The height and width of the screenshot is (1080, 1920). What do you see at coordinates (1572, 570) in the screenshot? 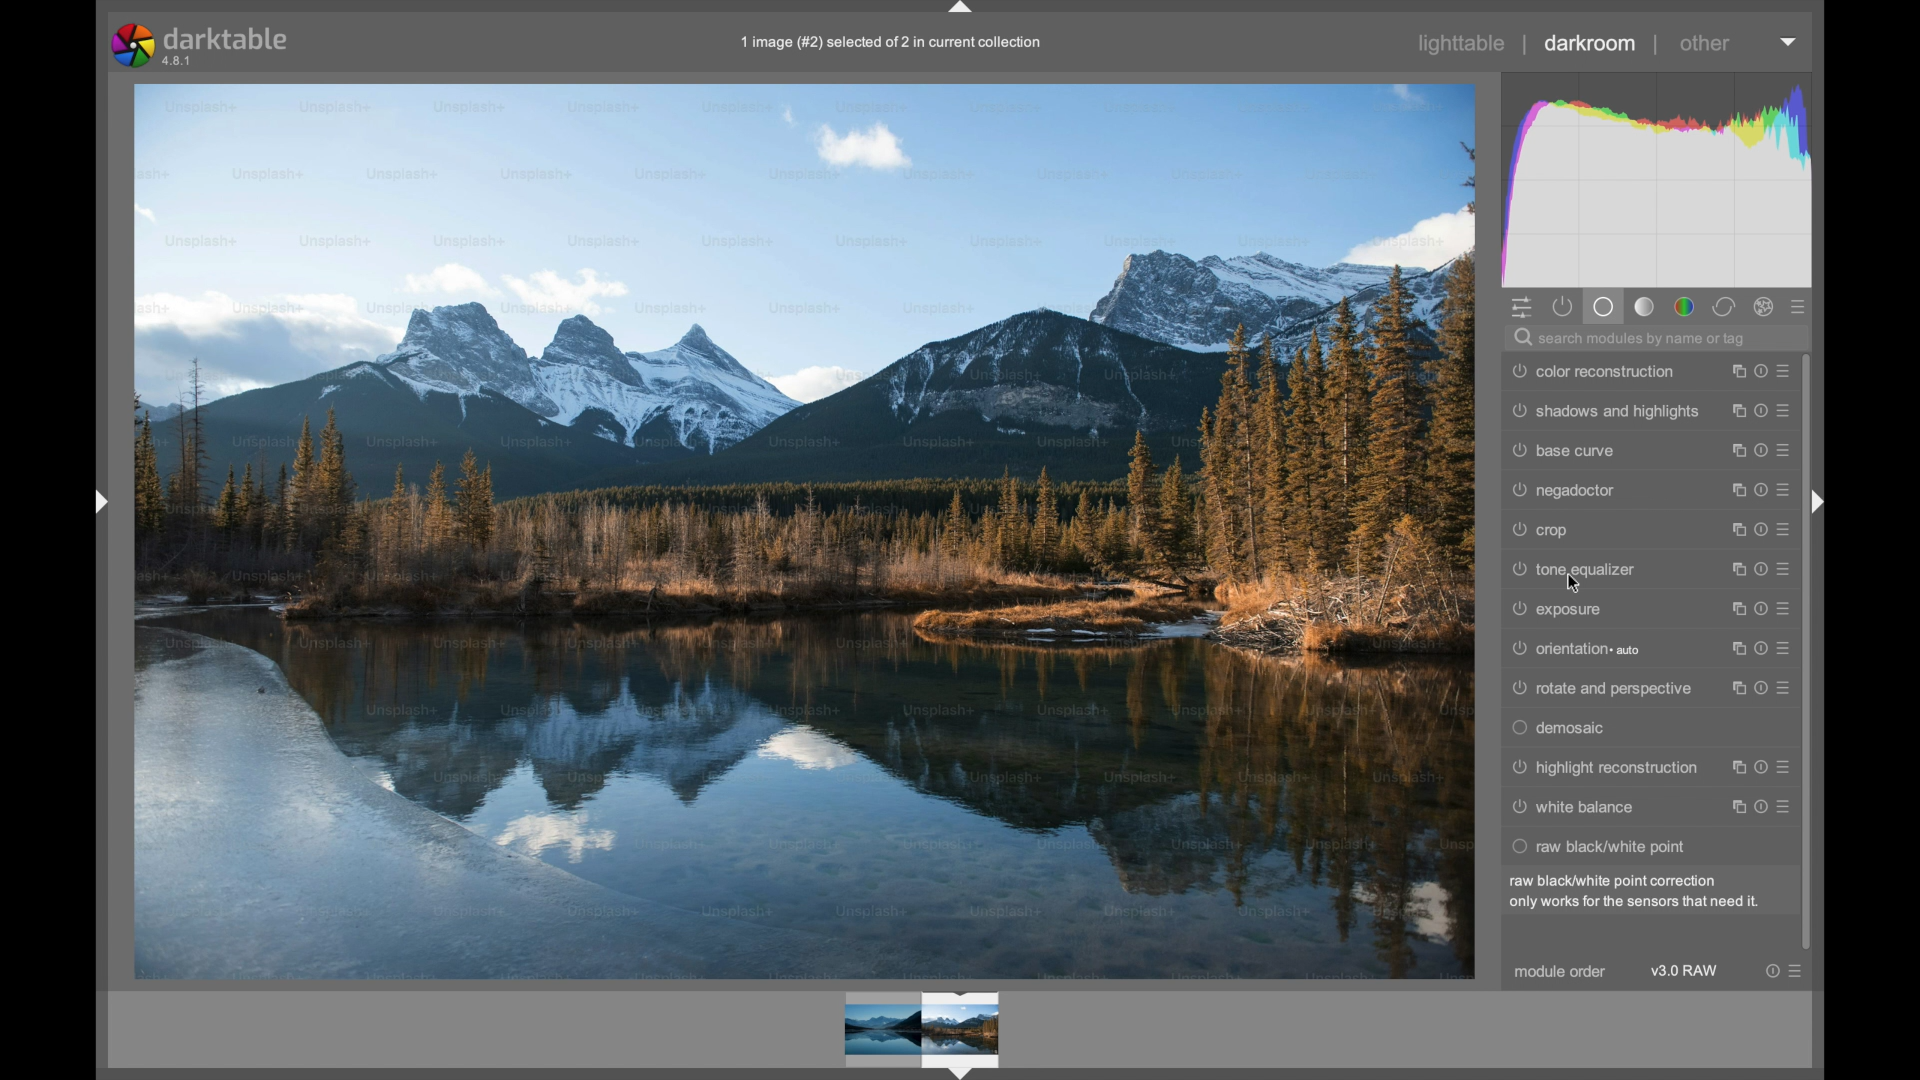
I see `tone equalizer` at bounding box center [1572, 570].